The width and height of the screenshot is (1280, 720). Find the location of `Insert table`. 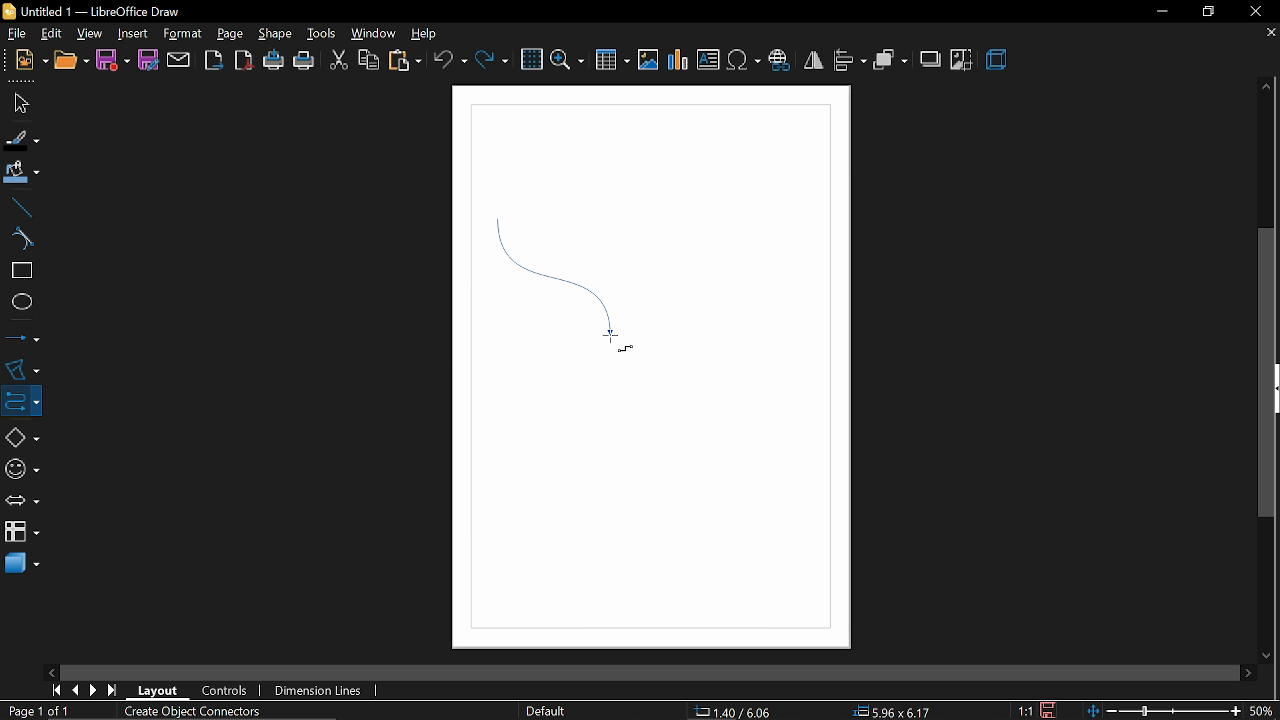

Insert table is located at coordinates (614, 59).